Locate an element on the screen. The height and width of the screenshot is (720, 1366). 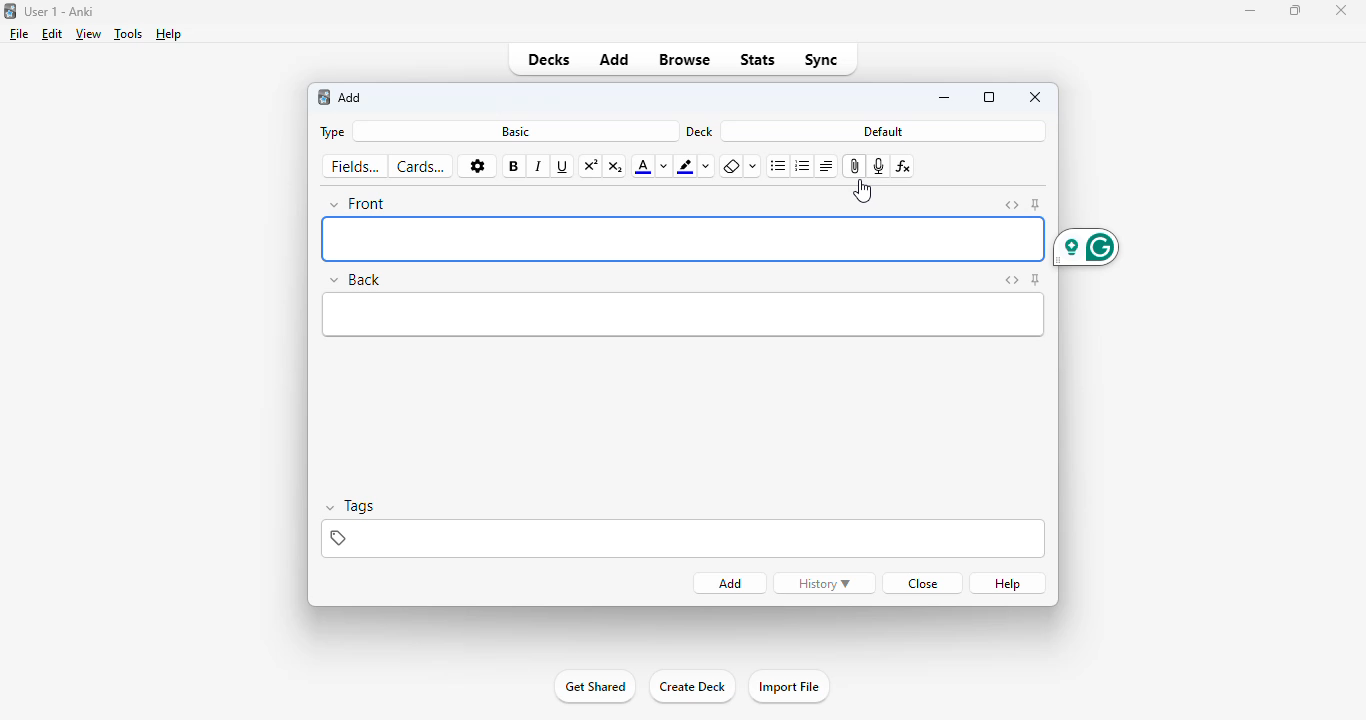
close is located at coordinates (924, 583).